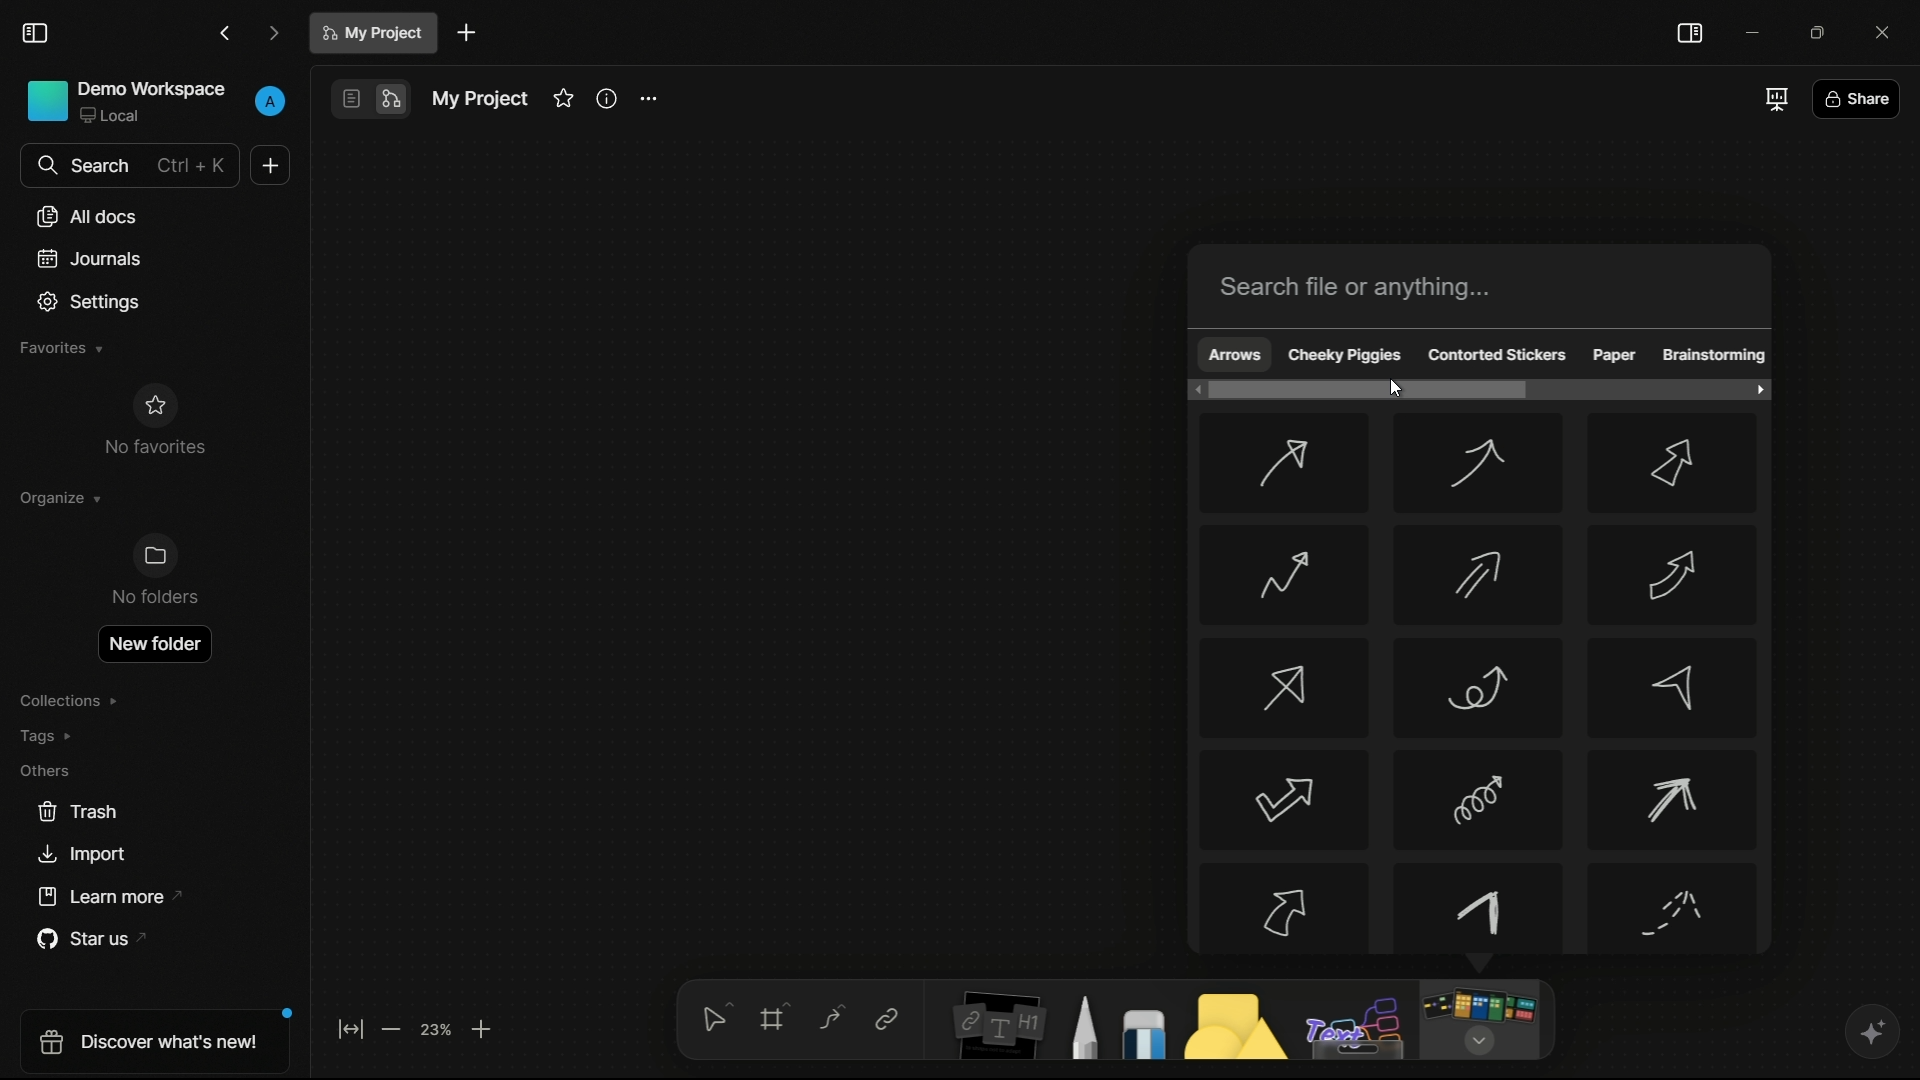  Describe the element at coordinates (1497, 356) in the screenshot. I see `contorted stickers` at that location.